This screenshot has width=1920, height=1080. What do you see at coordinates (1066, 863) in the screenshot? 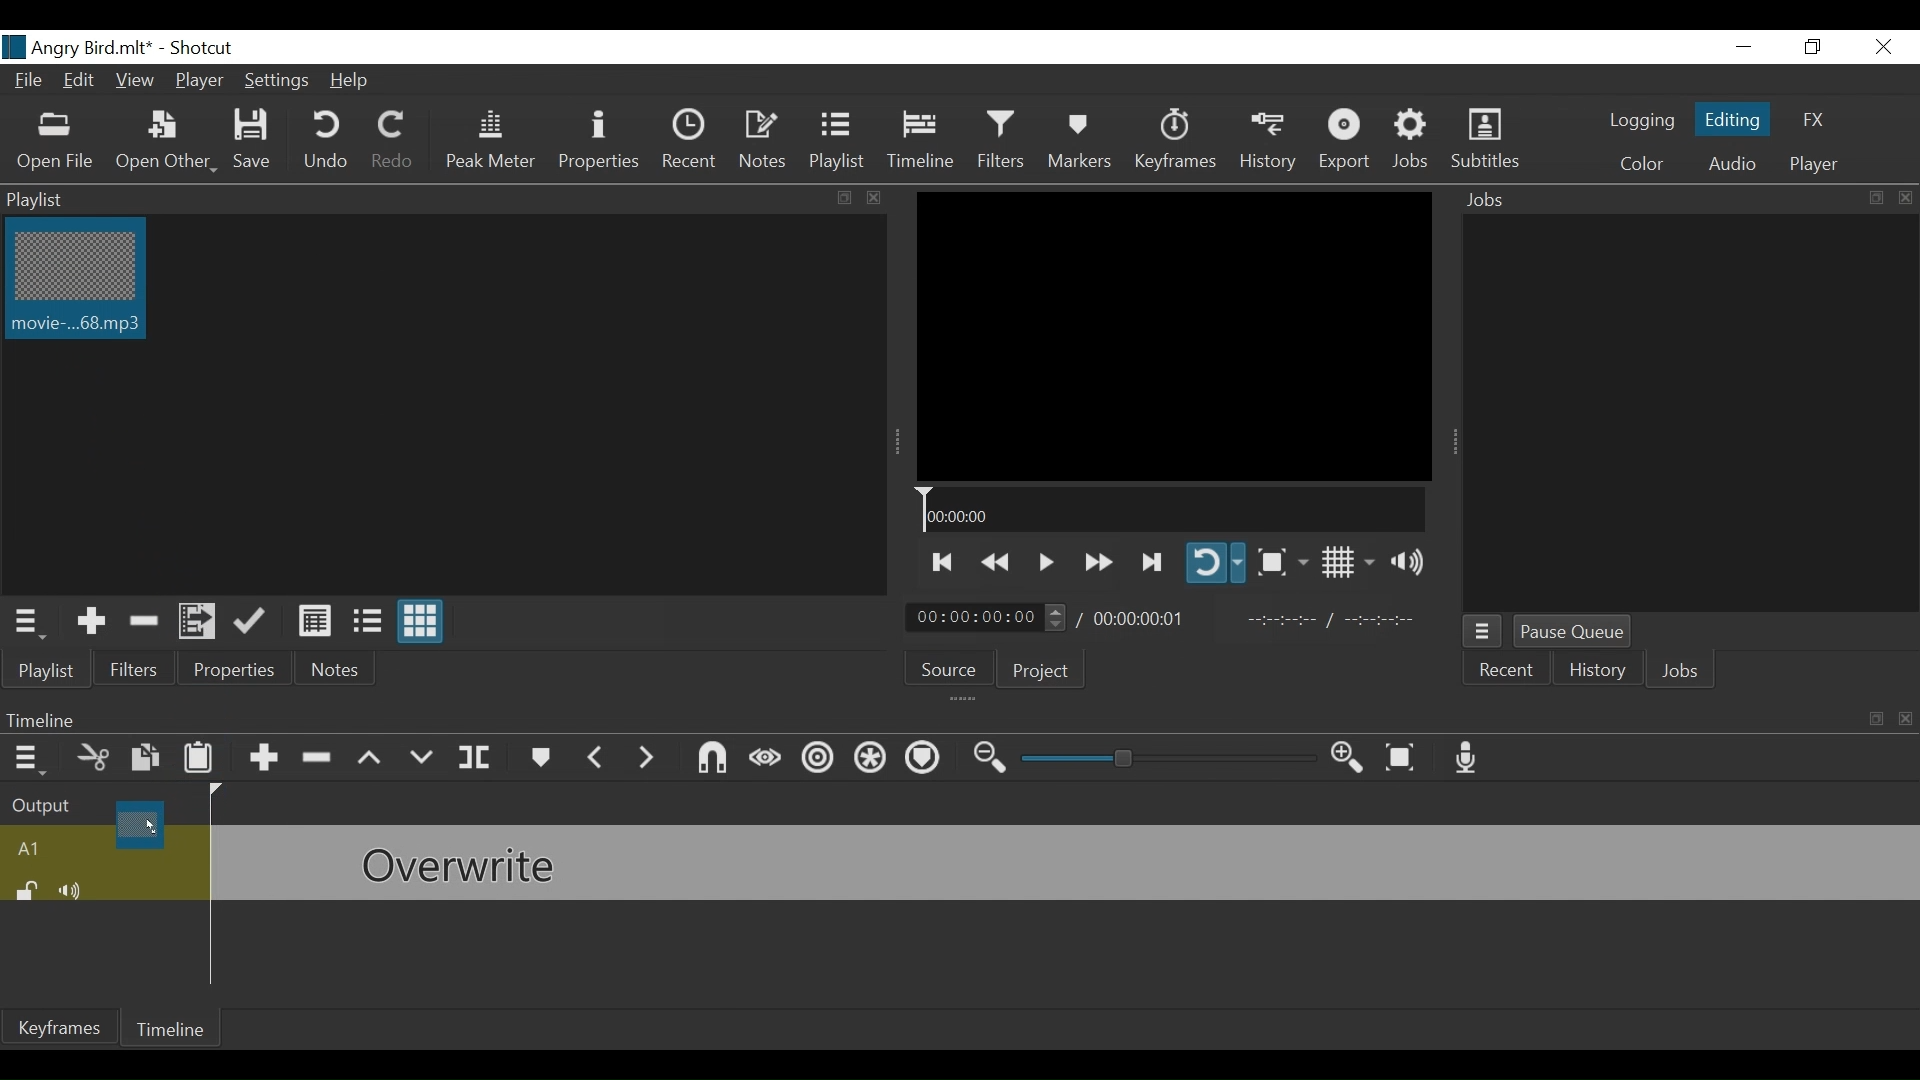
I see `audio track ` at bounding box center [1066, 863].